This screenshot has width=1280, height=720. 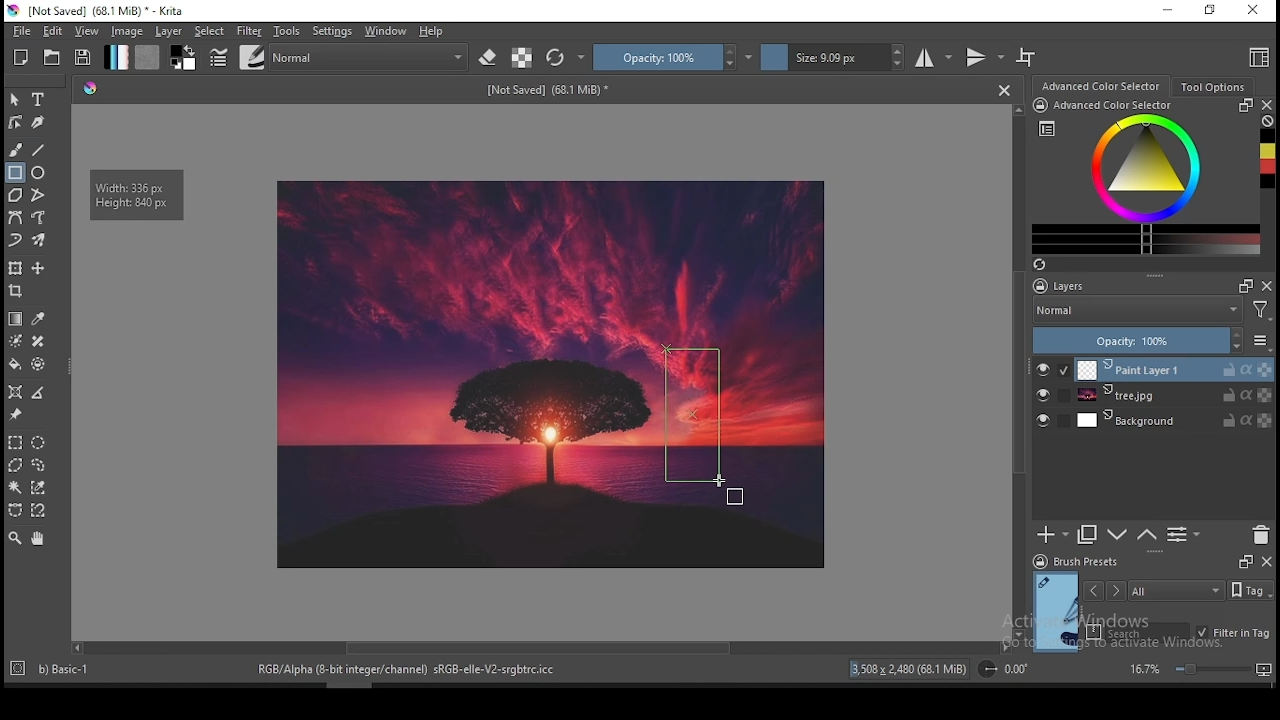 I want to click on colorize mask tool, so click(x=16, y=340).